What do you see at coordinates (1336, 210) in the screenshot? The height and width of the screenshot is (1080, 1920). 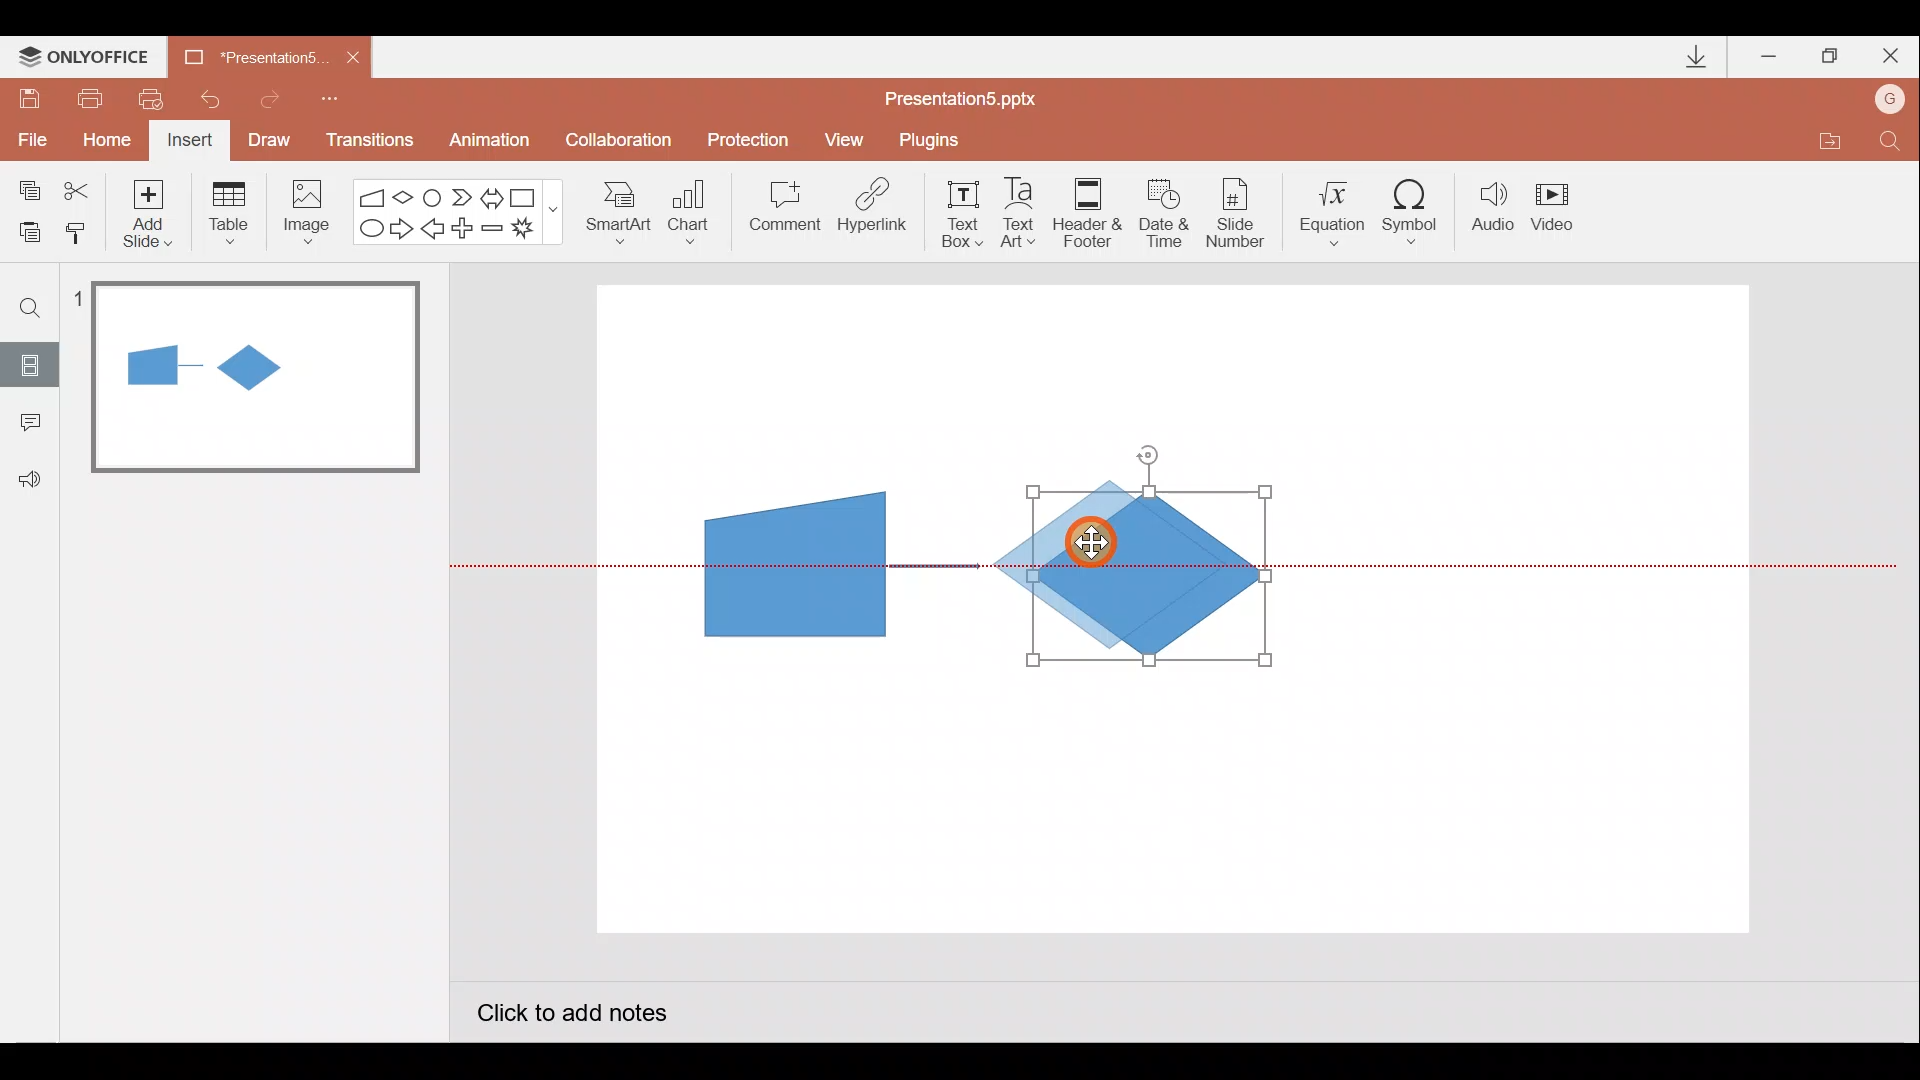 I see `Equation` at bounding box center [1336, 210].